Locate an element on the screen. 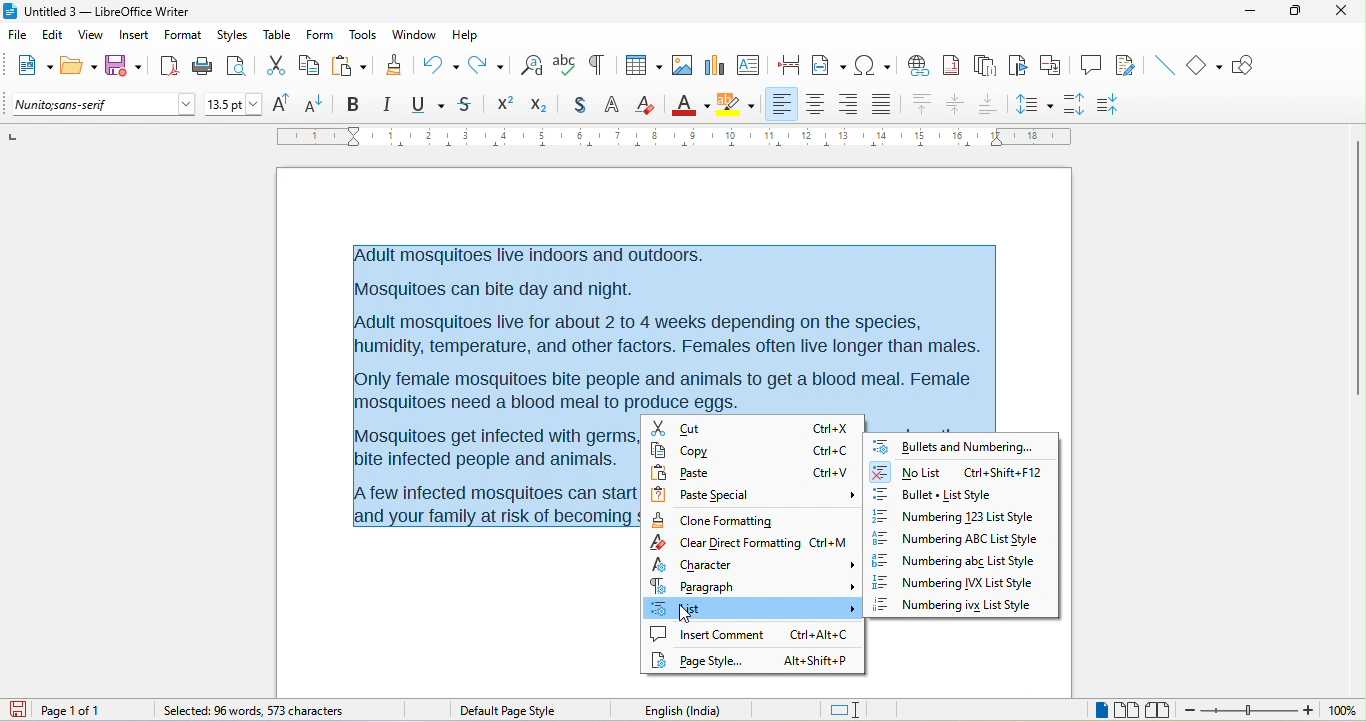 The height and width of the screenshot is (722, 1366). increase paragraph spacing is located at coordinates (1080, 105).